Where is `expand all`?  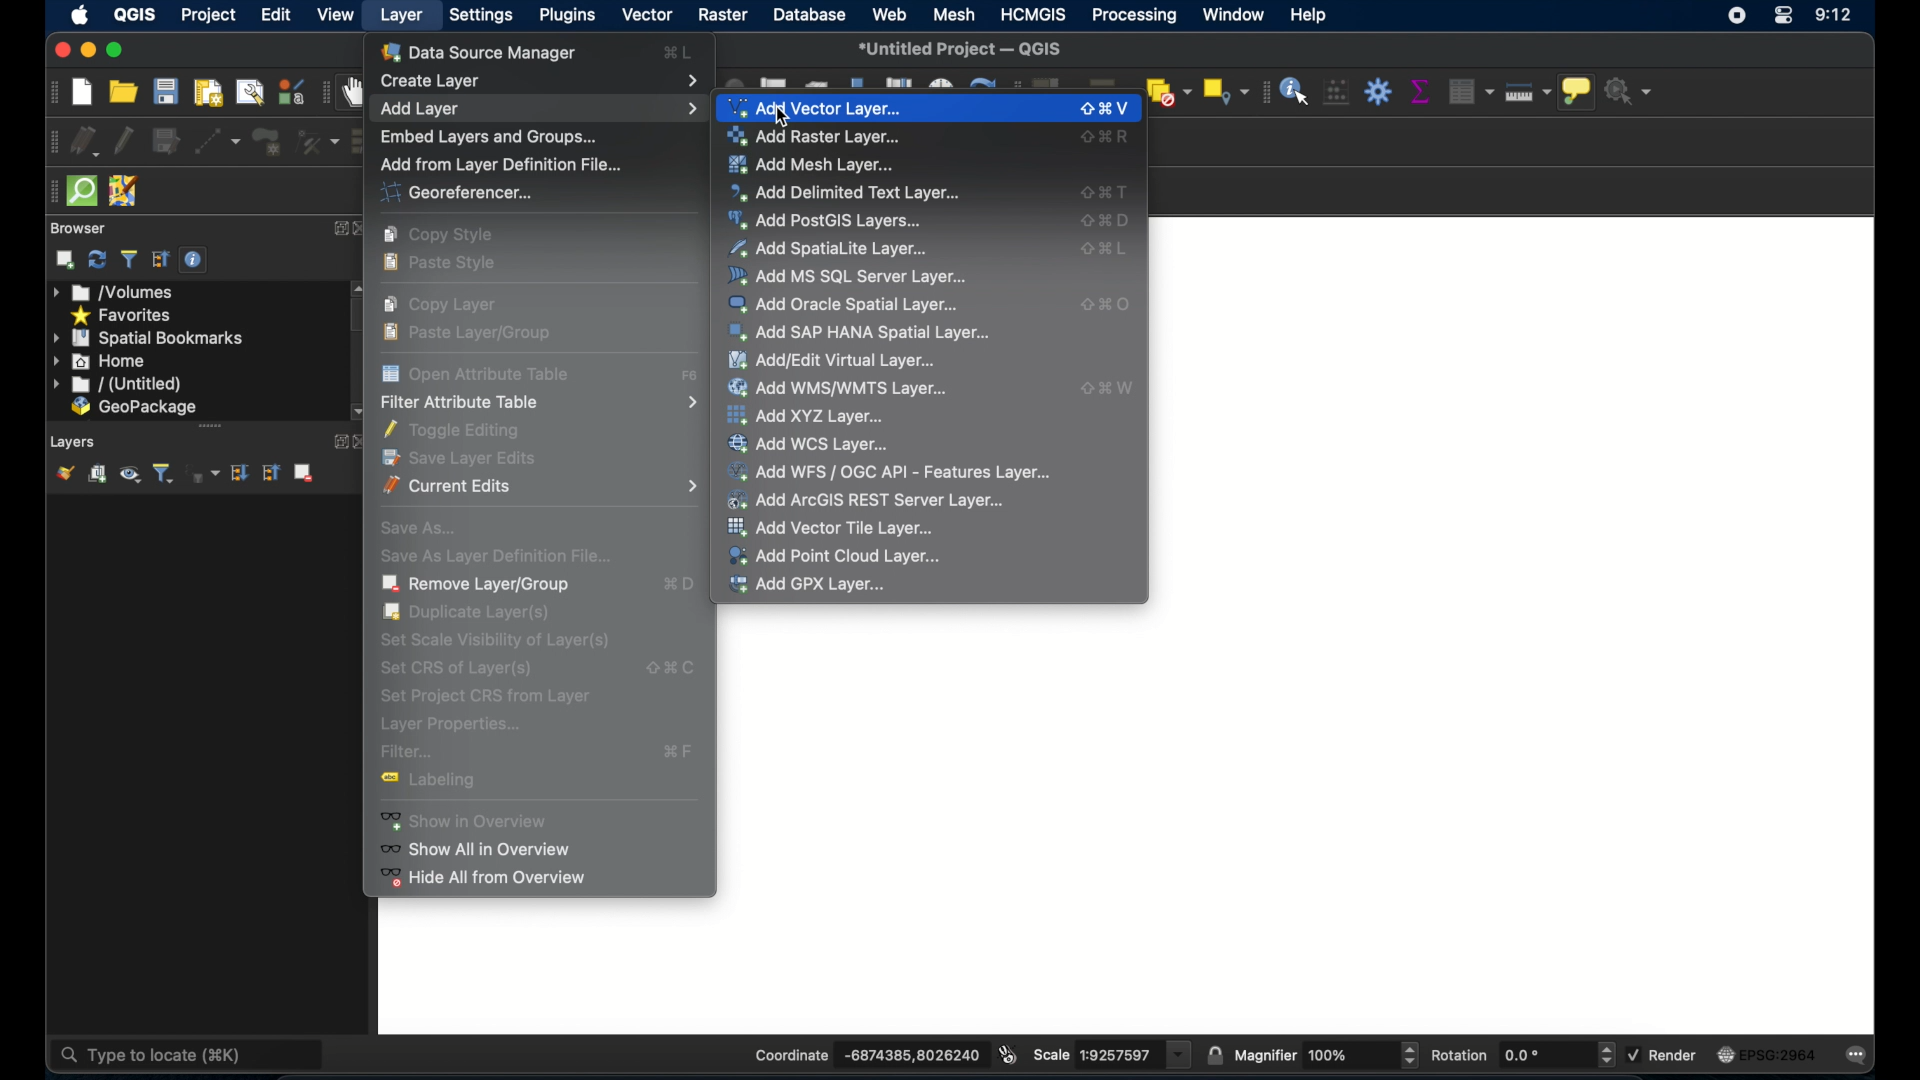 expand all is located at coordinates (238, 473).